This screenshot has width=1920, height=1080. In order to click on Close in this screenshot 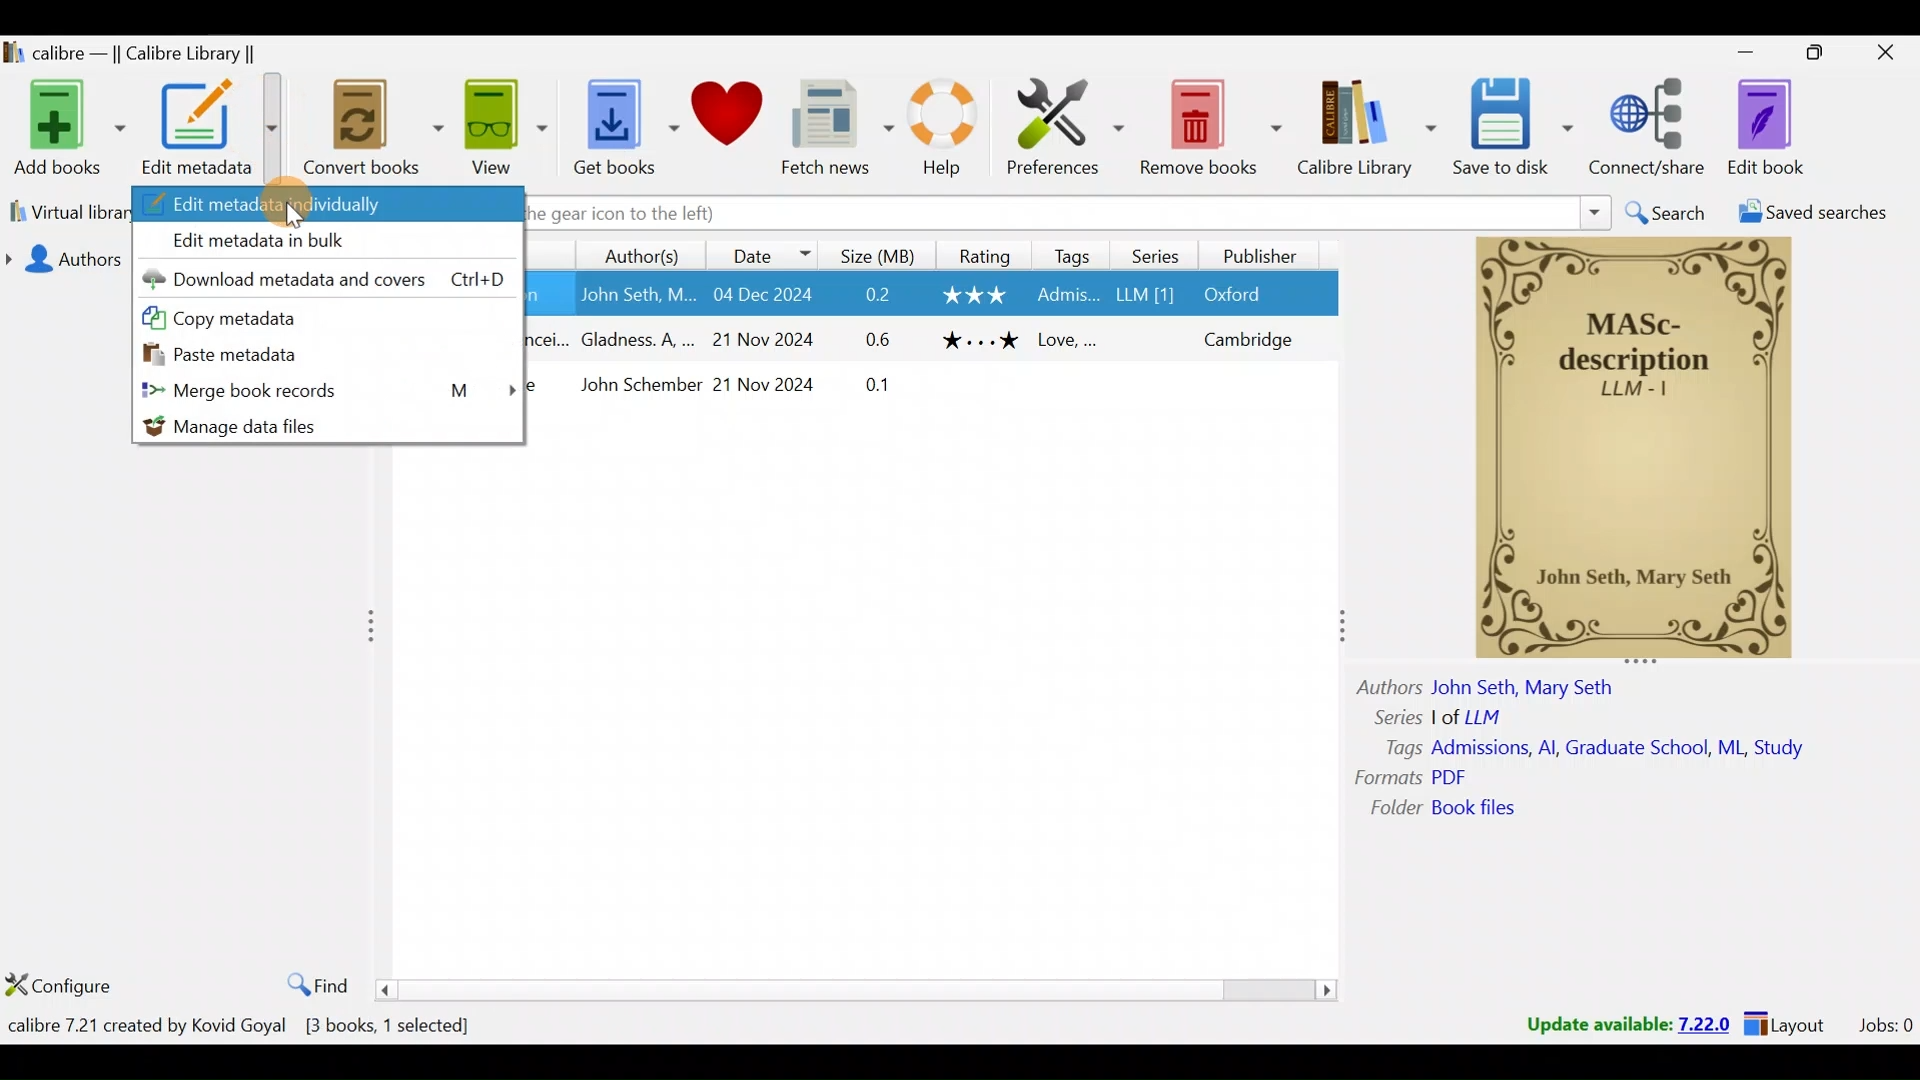, I will do `click(1889, 53)`.